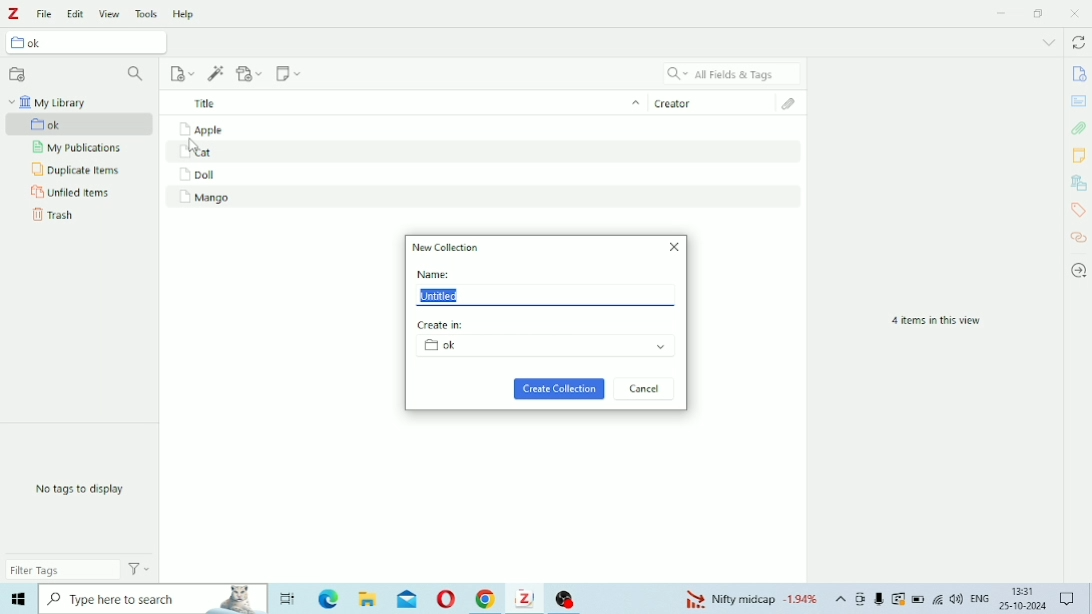  I want to click on Mango, so click(204, 198).